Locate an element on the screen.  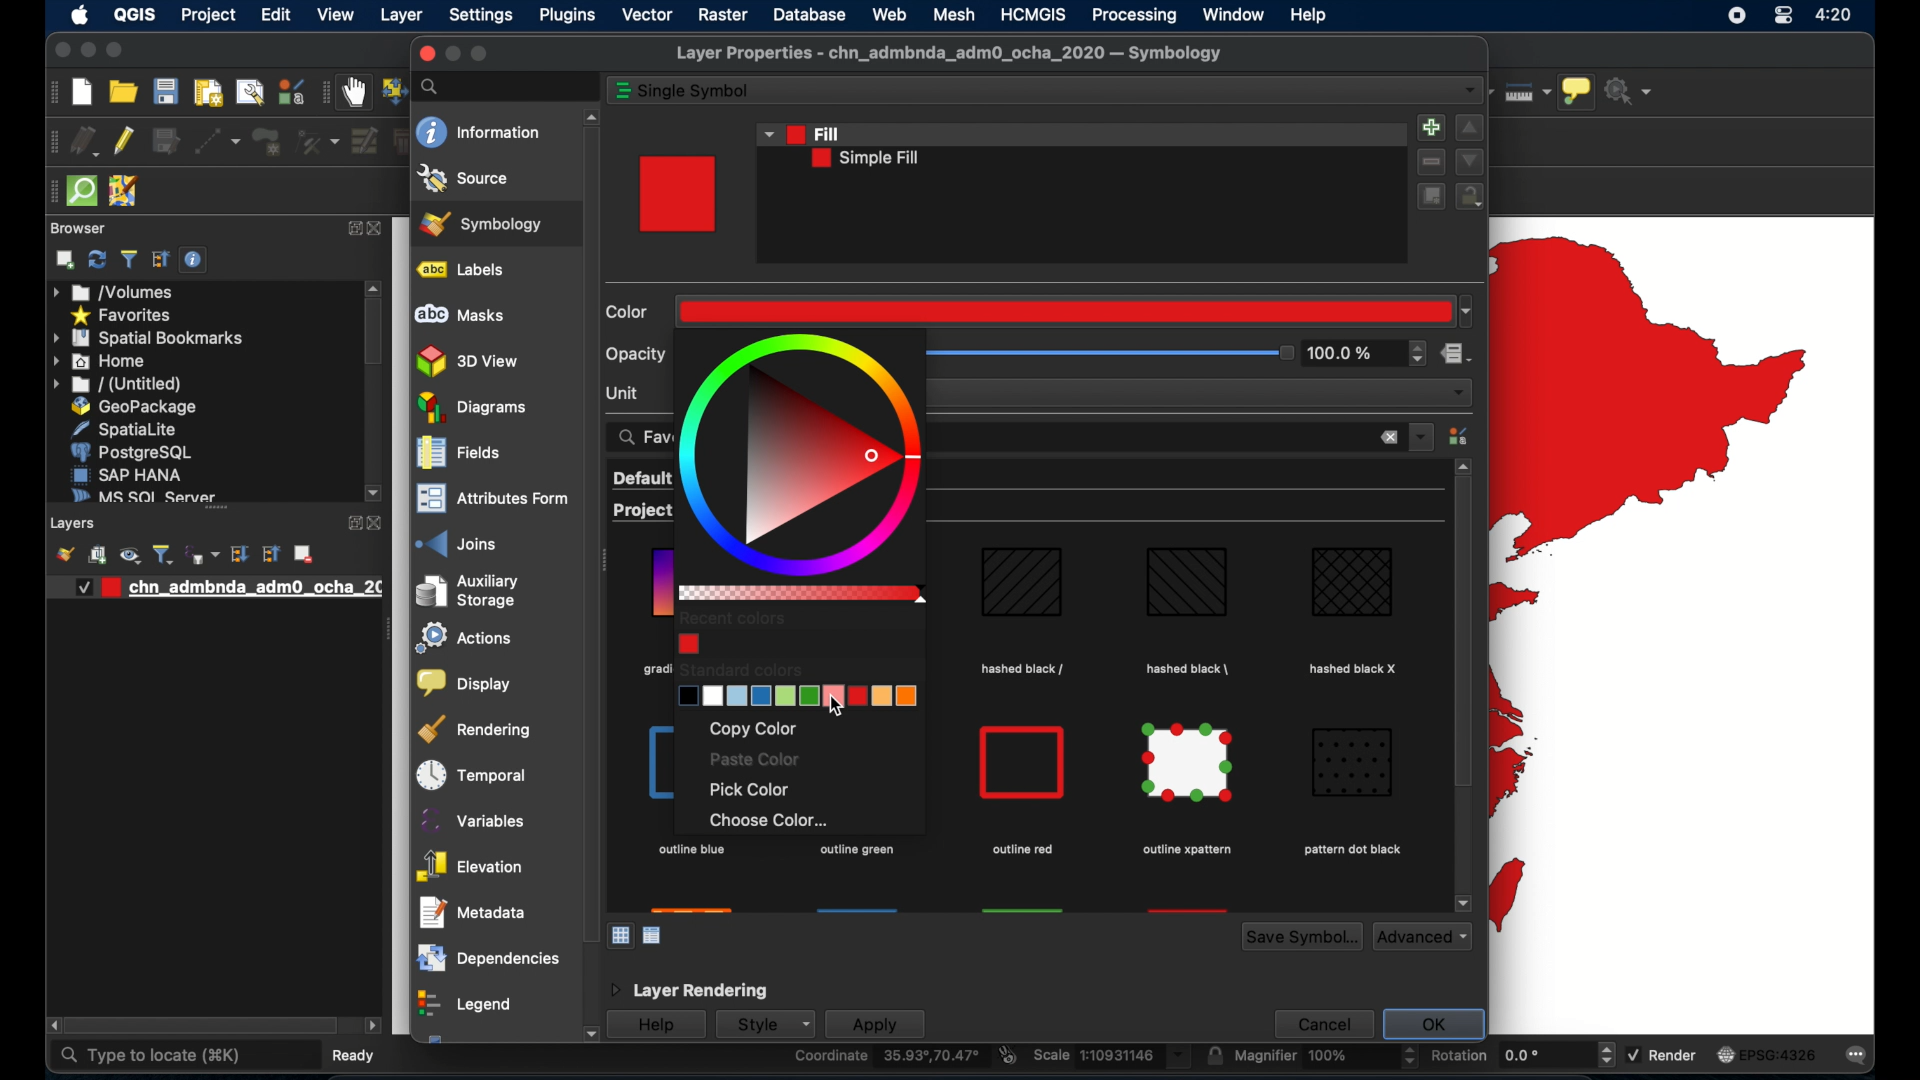
digitize with segment is located at coordinates (218, 142).